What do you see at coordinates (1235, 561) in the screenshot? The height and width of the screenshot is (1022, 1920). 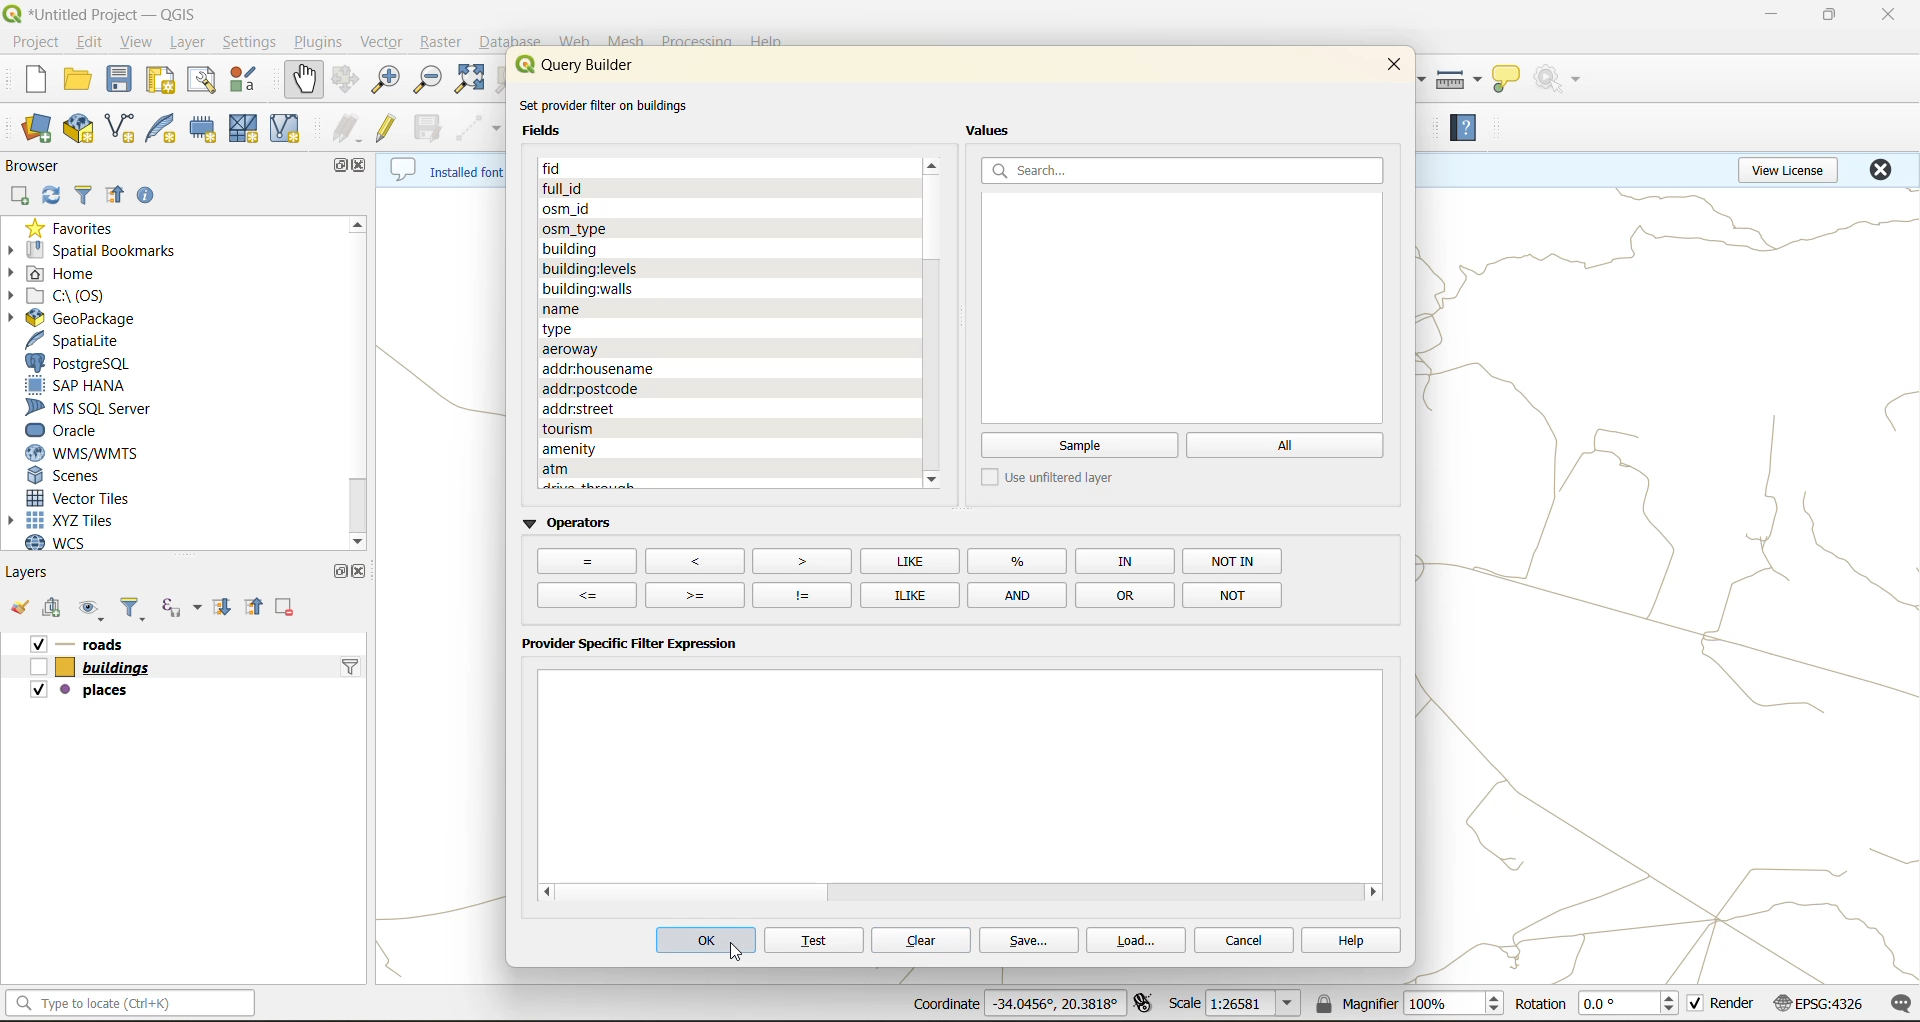 I see `opertators` at bounding box center [1235, 561].